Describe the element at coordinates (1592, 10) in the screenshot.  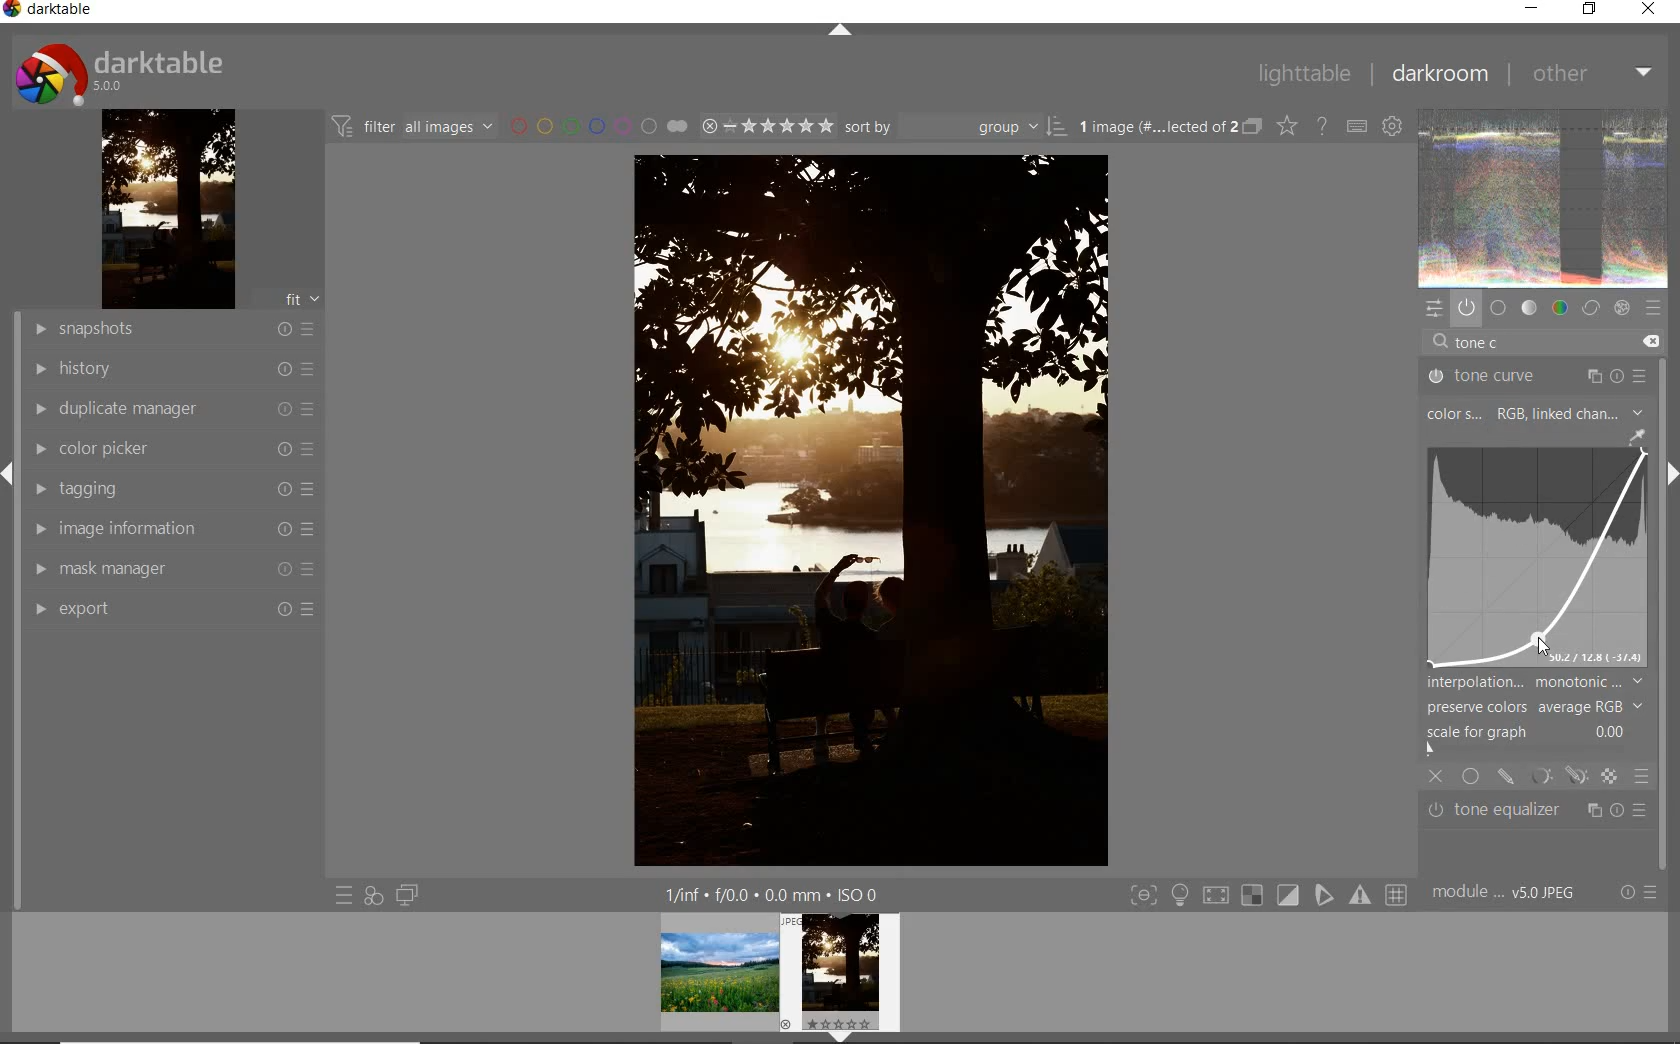
I see `restore` at that location.